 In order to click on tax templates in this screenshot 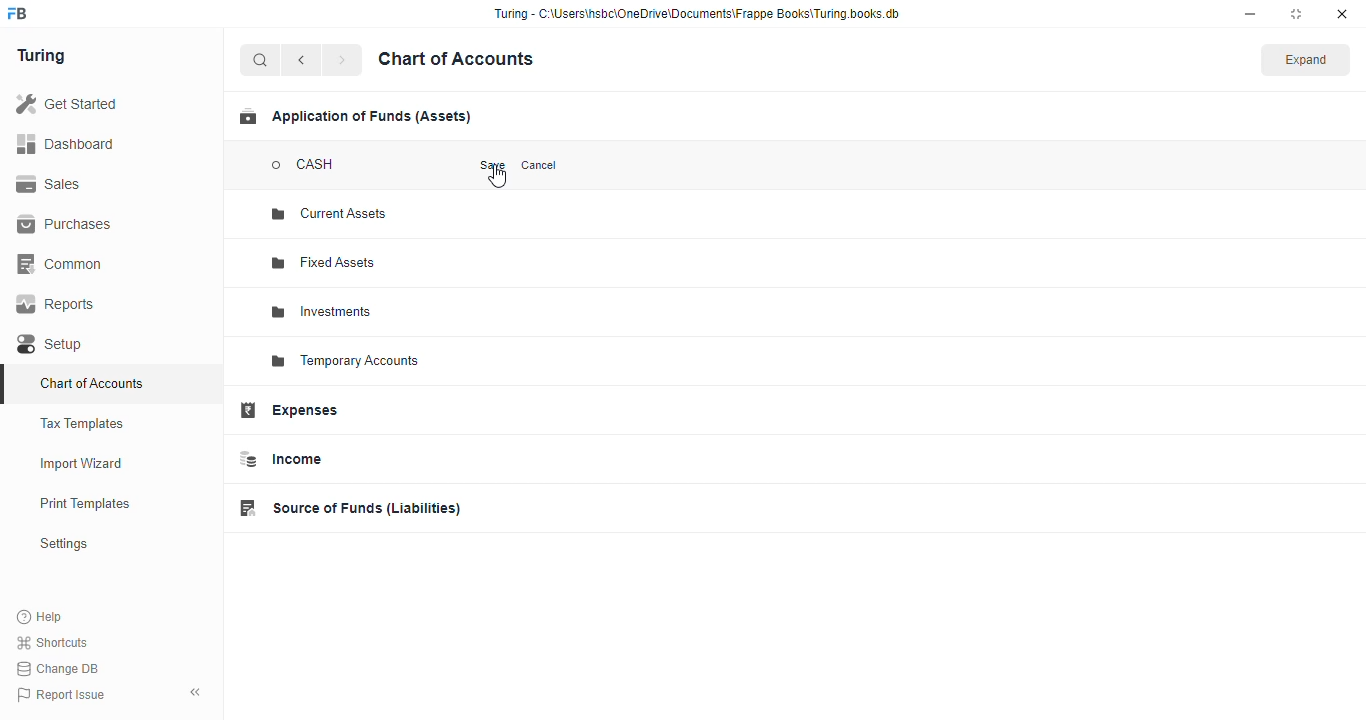, I will do `click(83, 423)`.